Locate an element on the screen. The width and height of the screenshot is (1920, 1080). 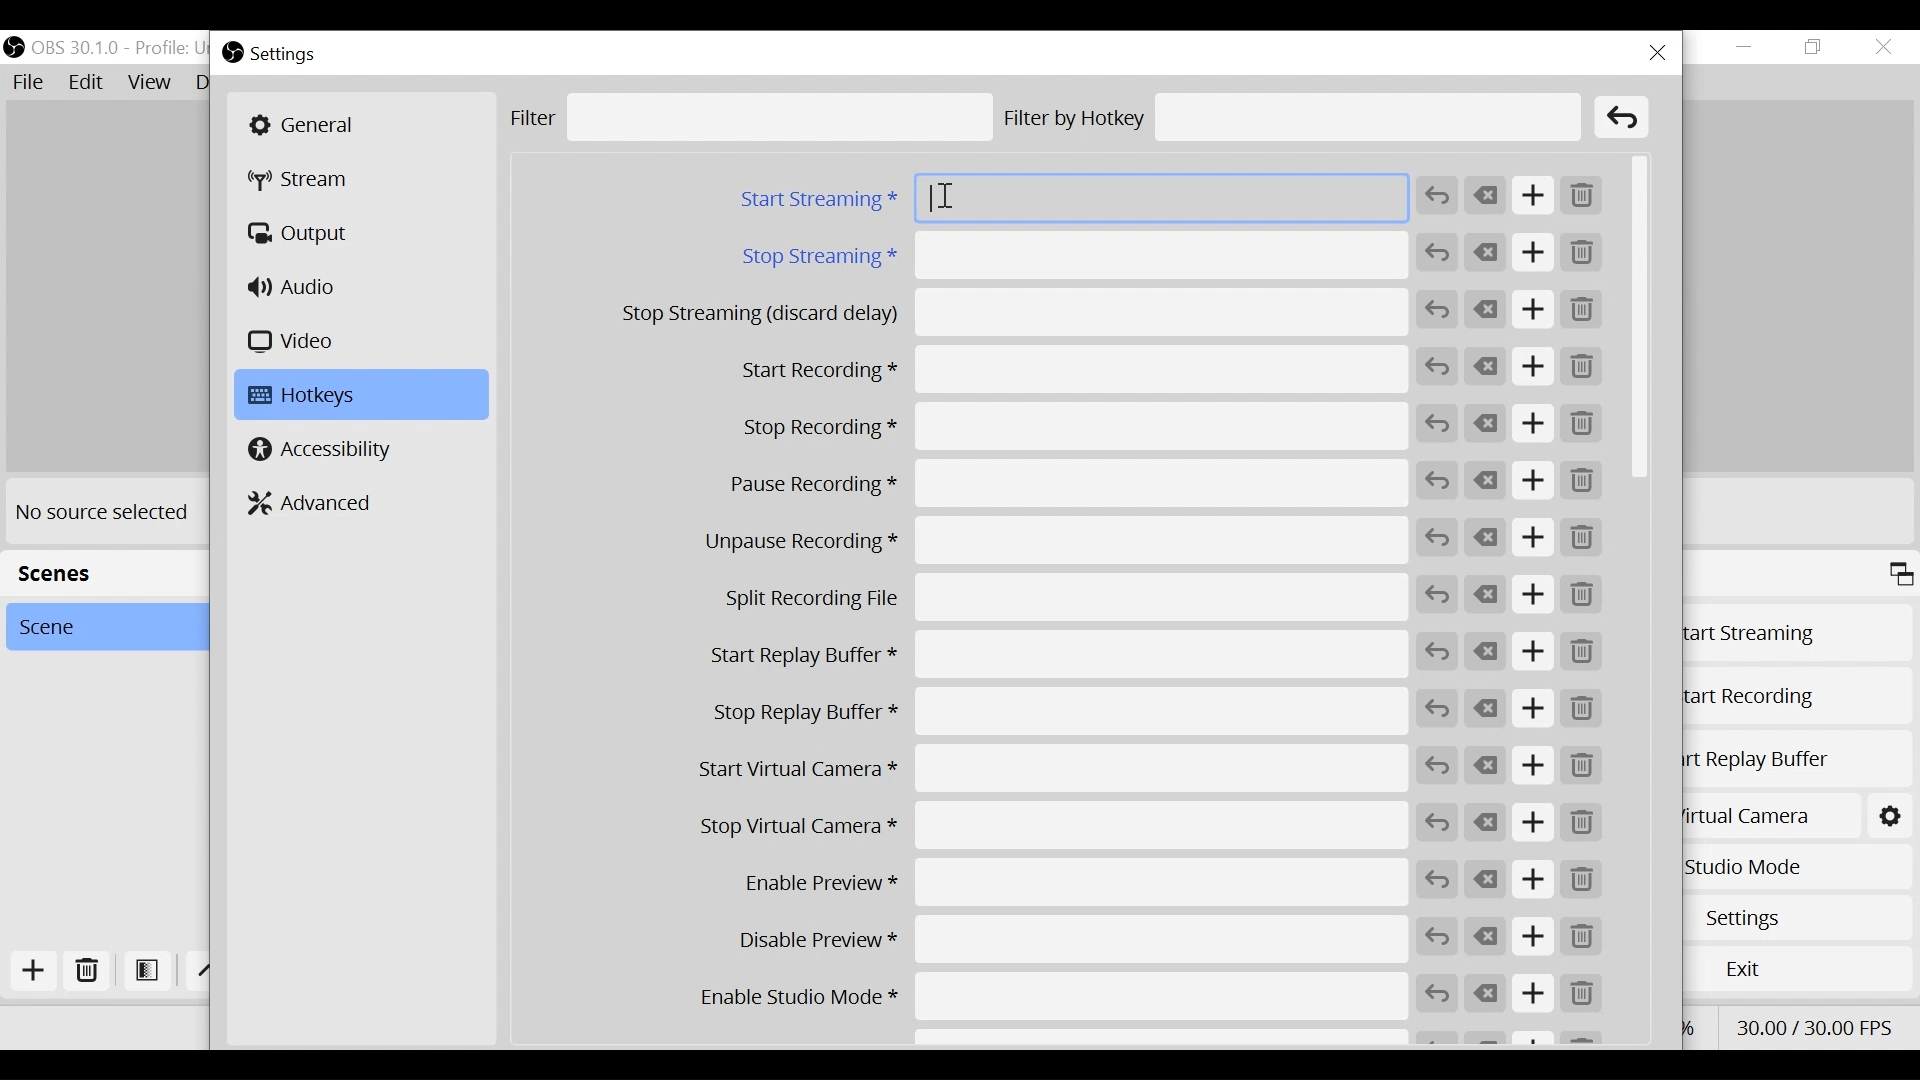
Stop Replay Buffer is located at coordinates (1053, 712).